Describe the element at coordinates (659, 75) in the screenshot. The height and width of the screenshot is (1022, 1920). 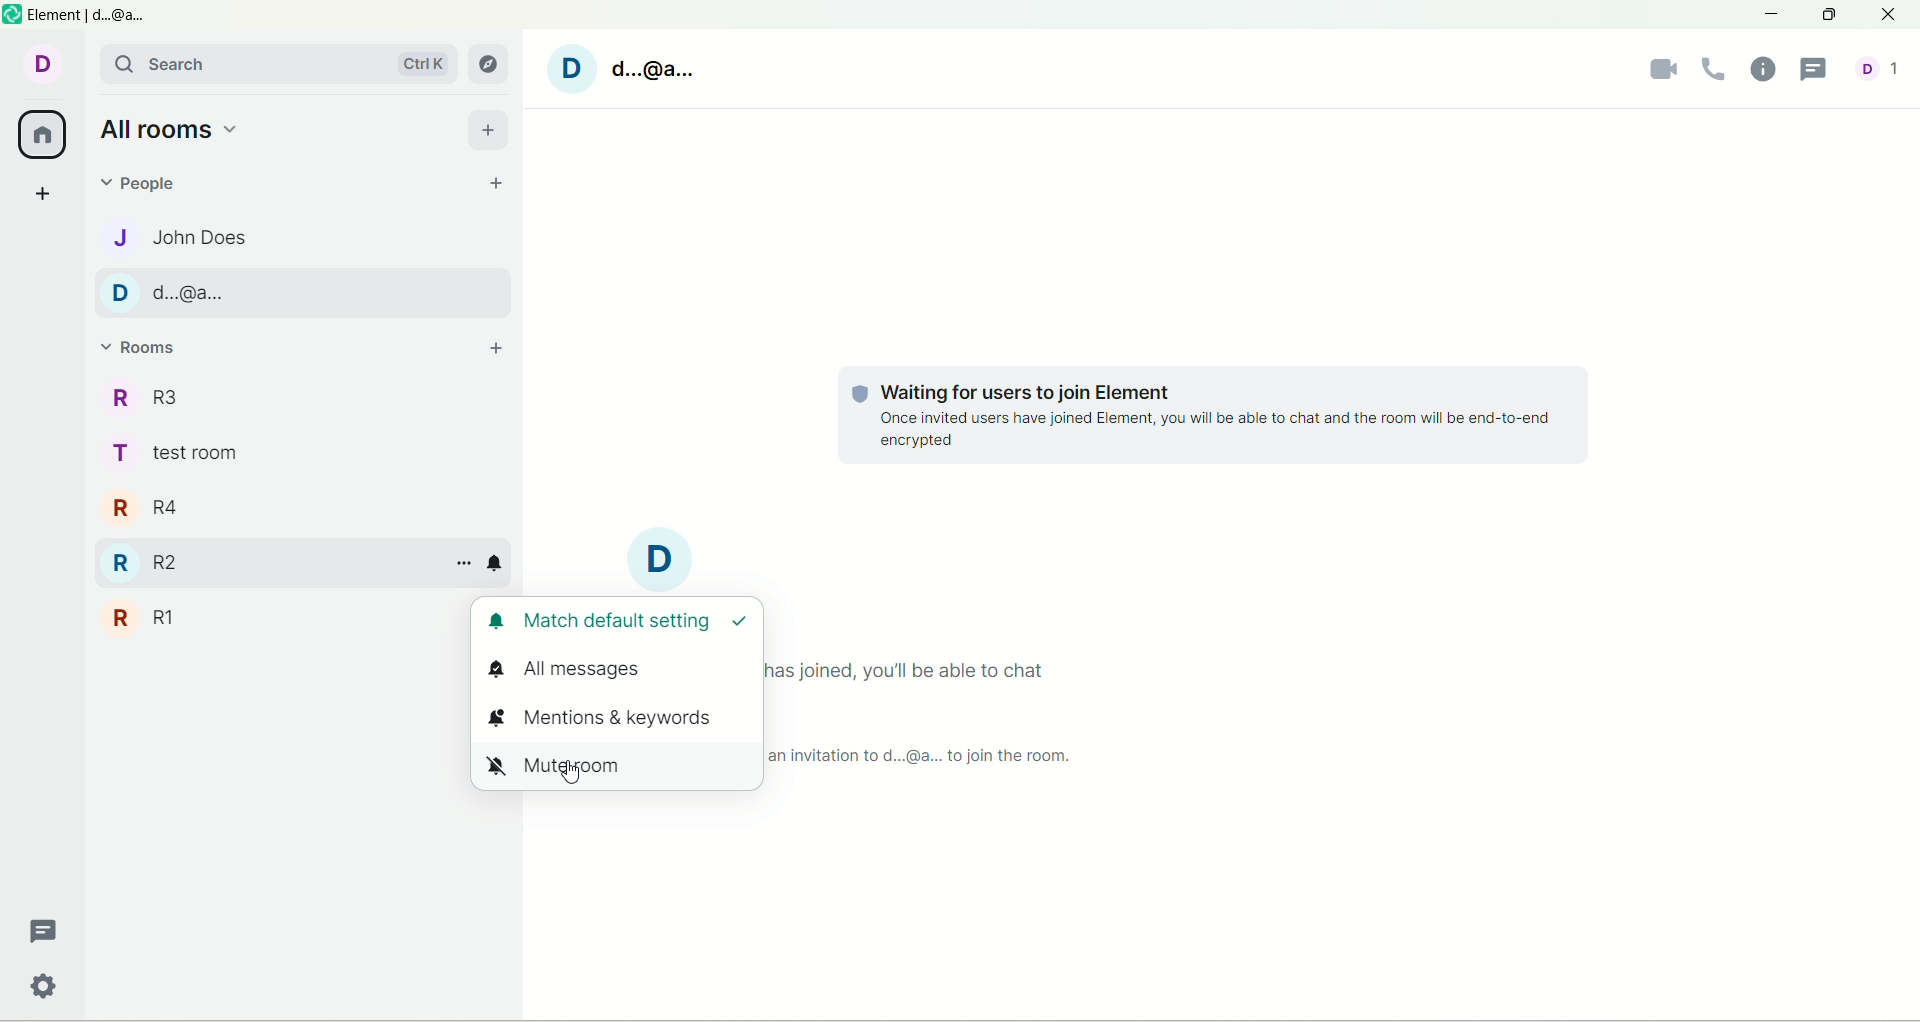
I see `account` at that location.